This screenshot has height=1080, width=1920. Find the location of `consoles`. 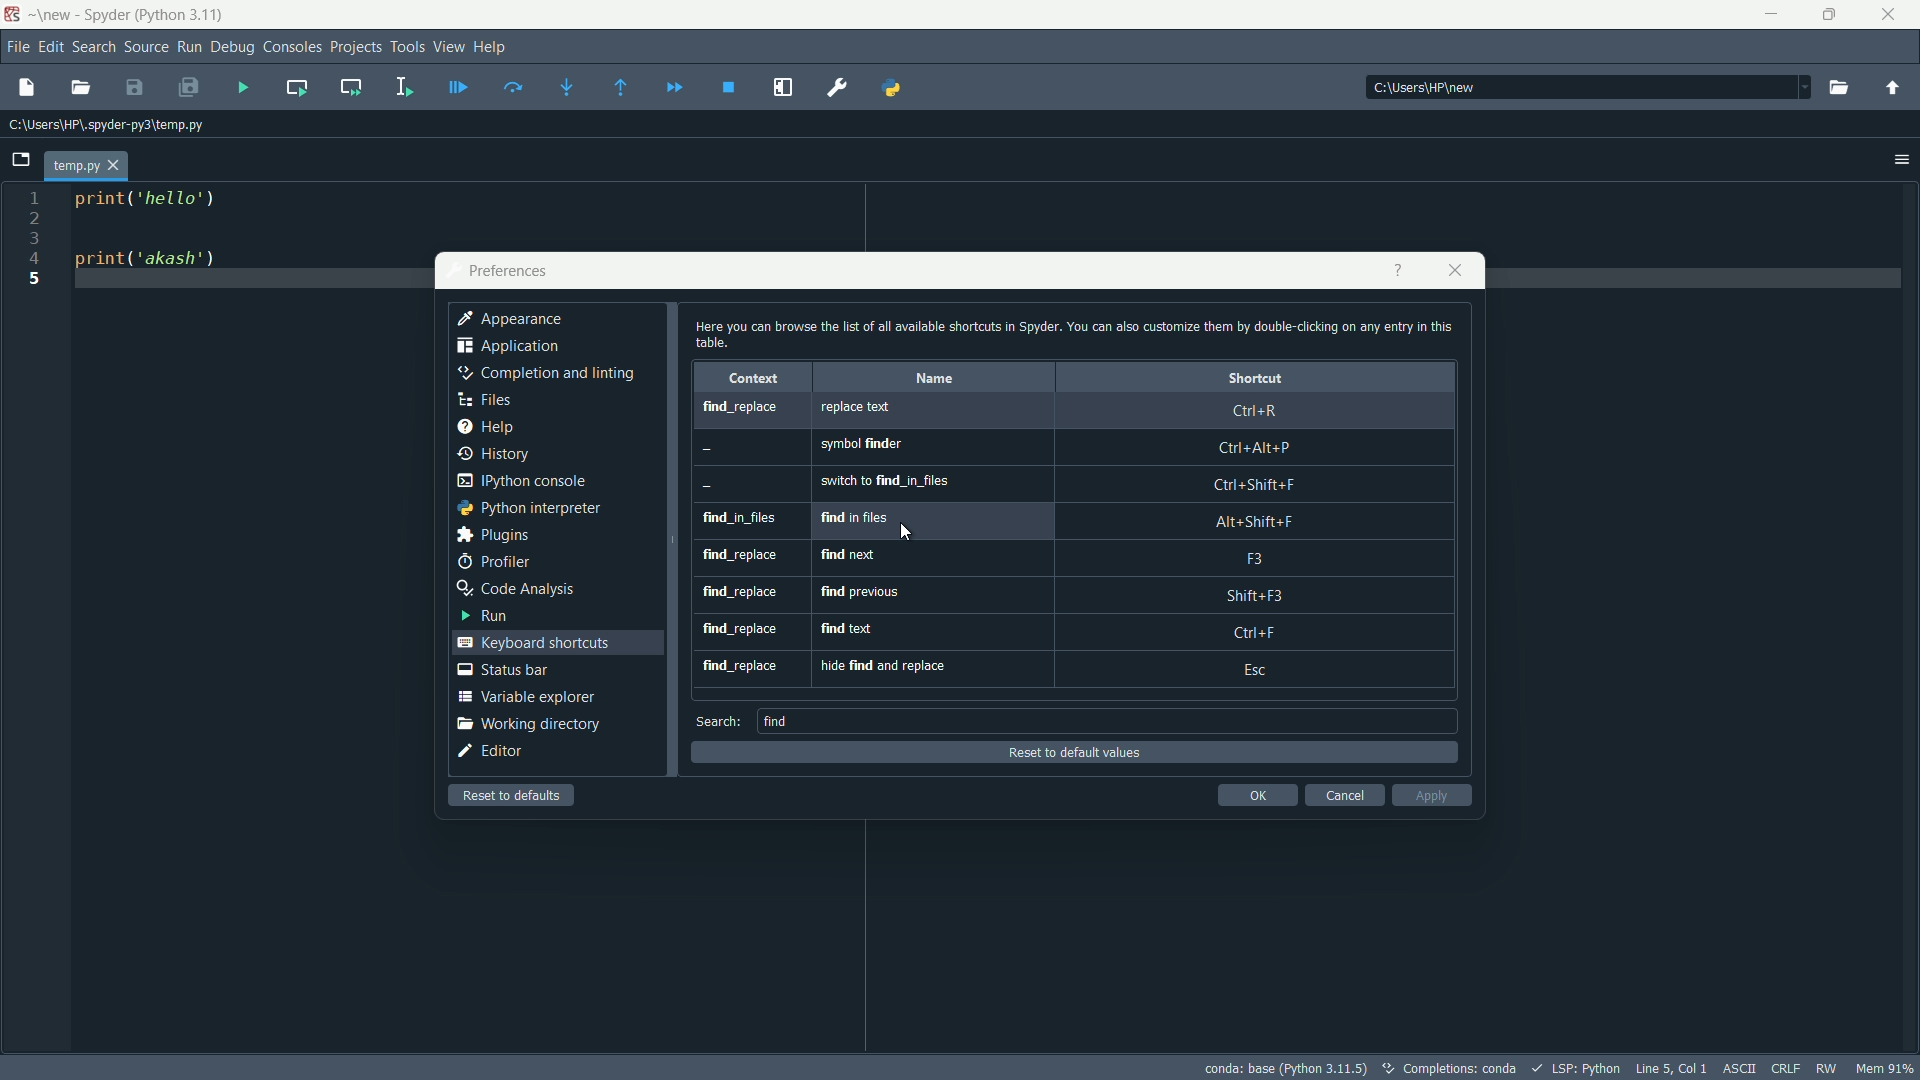

consoles is located at coordinates (288, 45).